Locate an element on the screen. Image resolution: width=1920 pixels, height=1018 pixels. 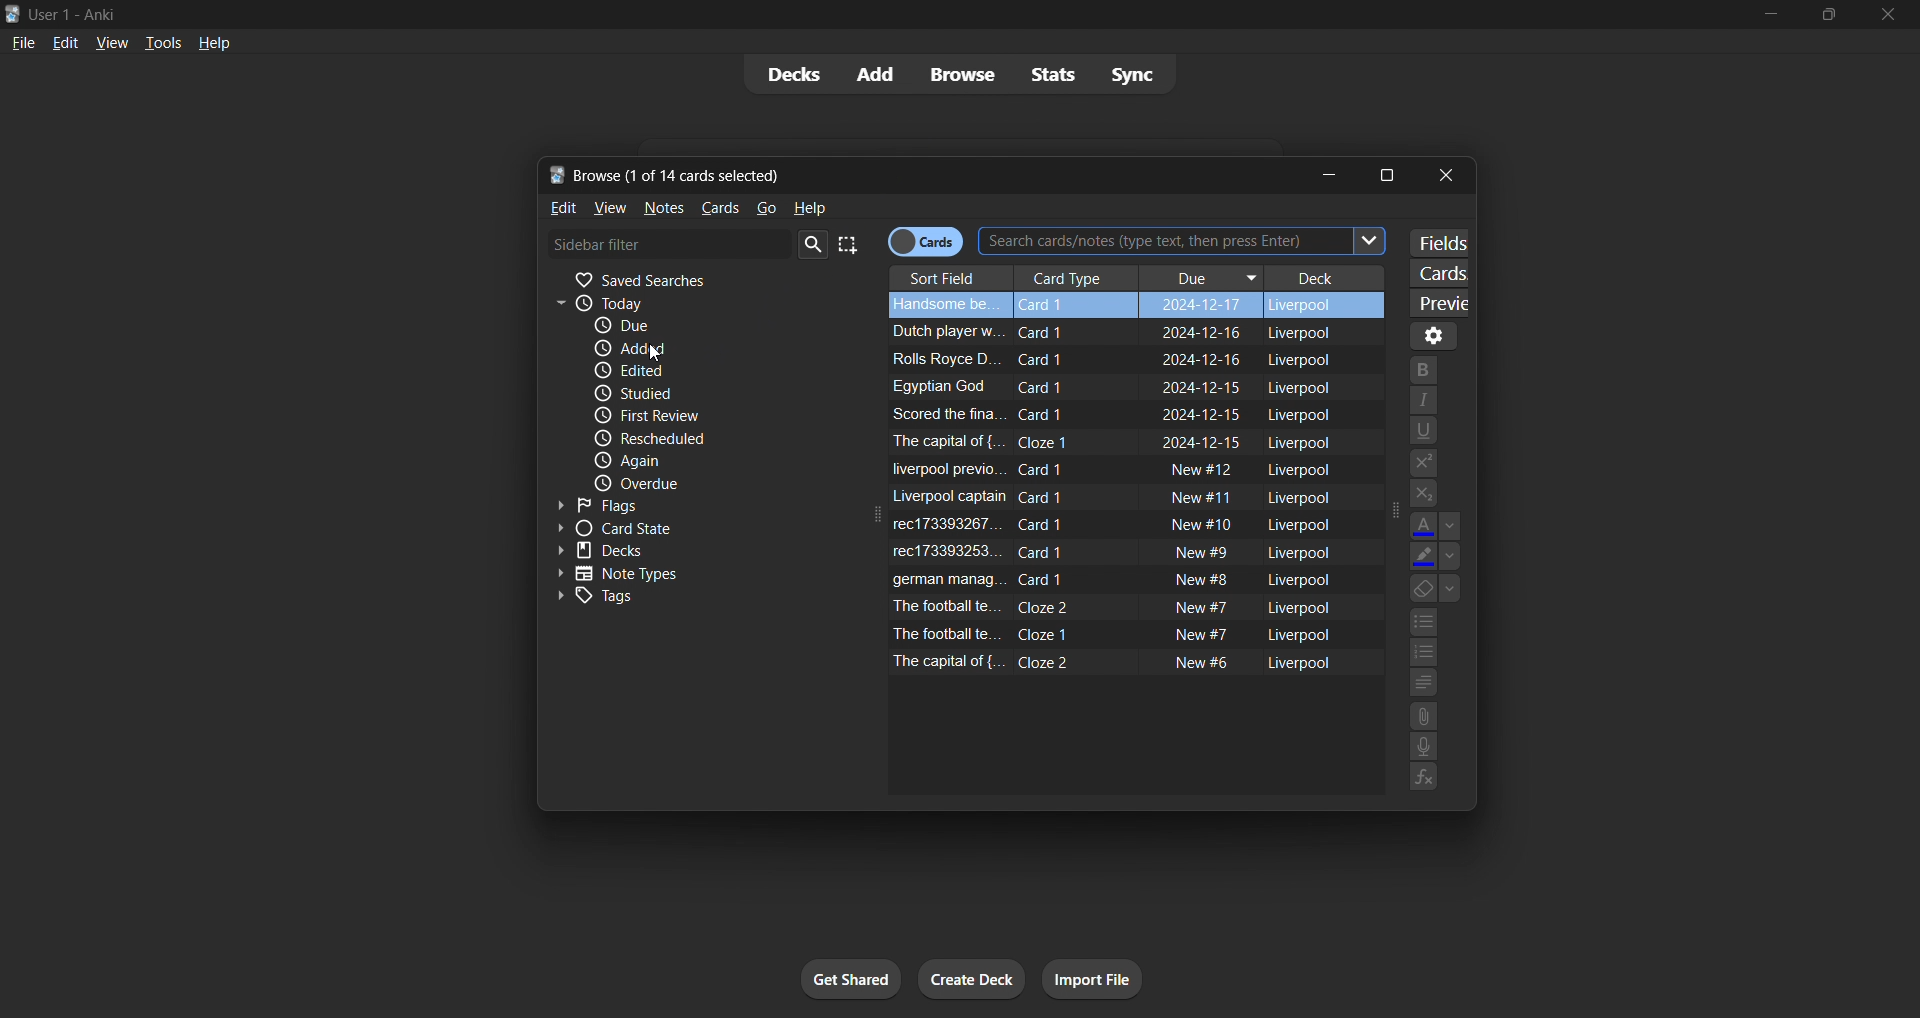
Egyptian God Card 1 2024-12-15 Liverpool is located at coordinates (1108, 387).